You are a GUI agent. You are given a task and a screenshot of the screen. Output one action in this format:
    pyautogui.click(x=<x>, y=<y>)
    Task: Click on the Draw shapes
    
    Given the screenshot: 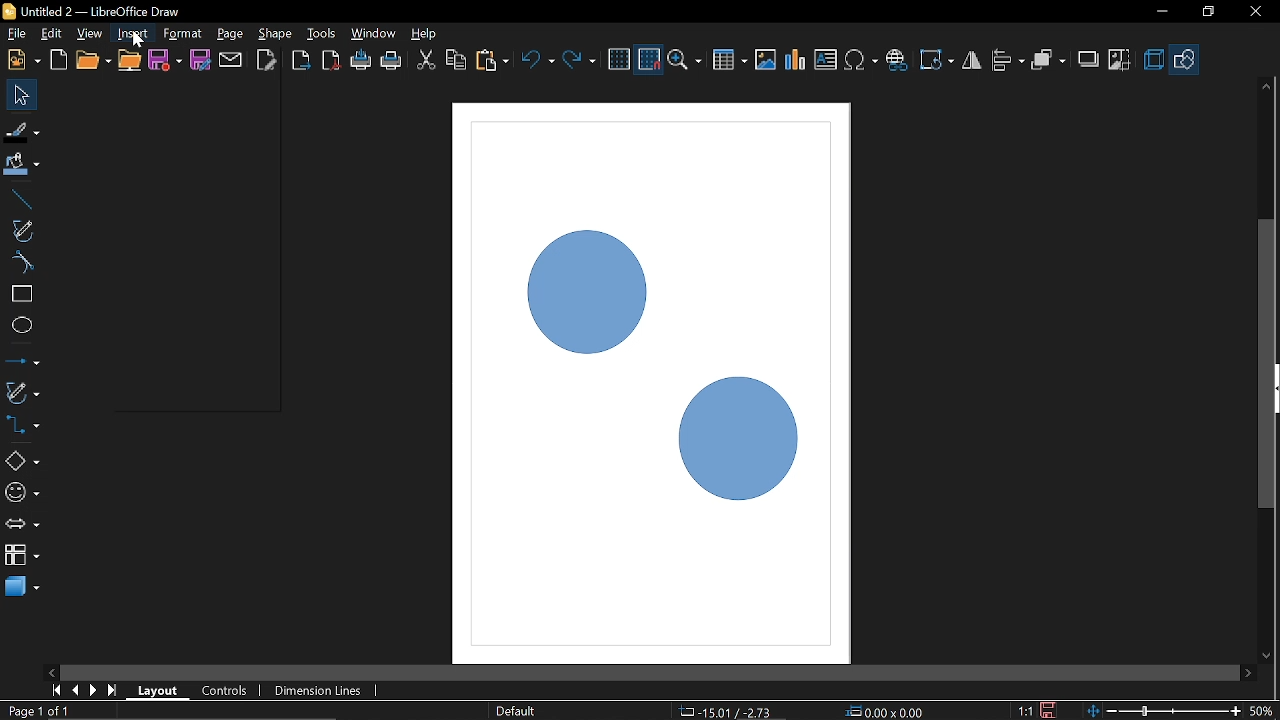 What is the action you would take?
    pyautogui.click(x=1185, y=60)
    